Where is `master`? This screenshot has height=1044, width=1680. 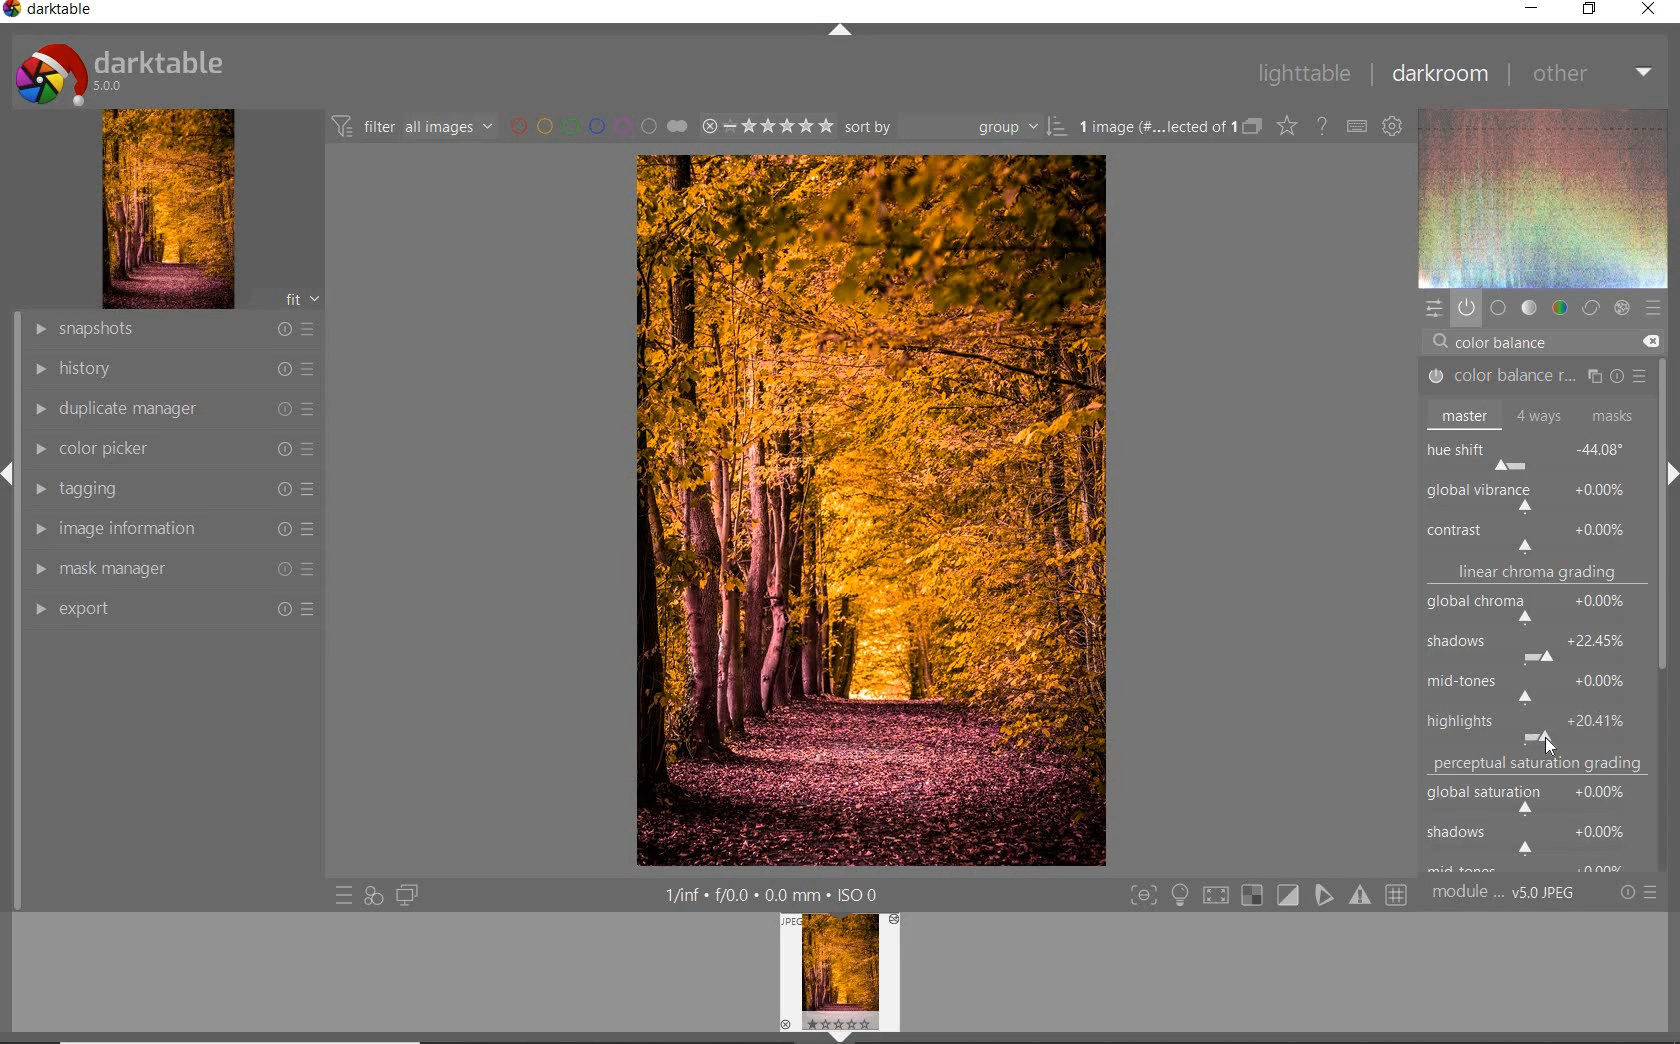
master is located at coordinates (1532, 415).